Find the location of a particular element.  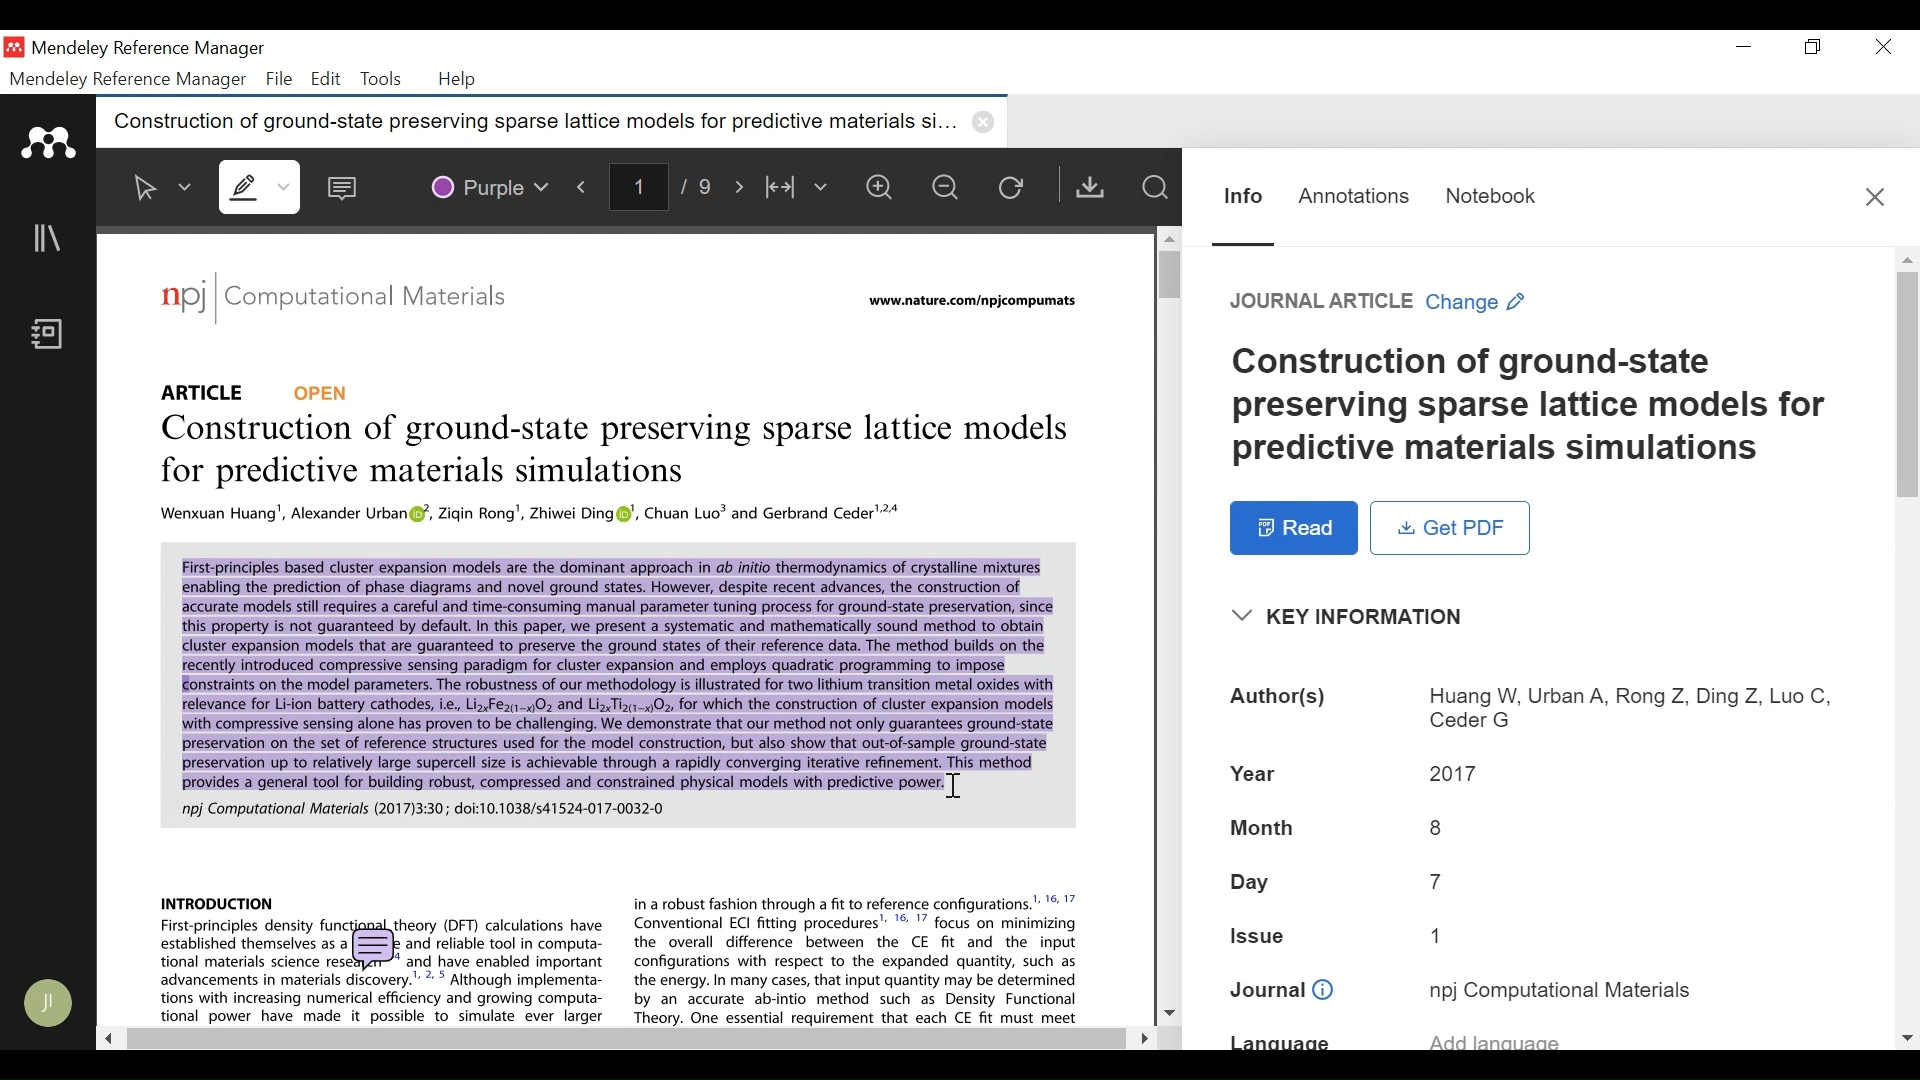

Fit to Width is located at coordinates (799, 188).